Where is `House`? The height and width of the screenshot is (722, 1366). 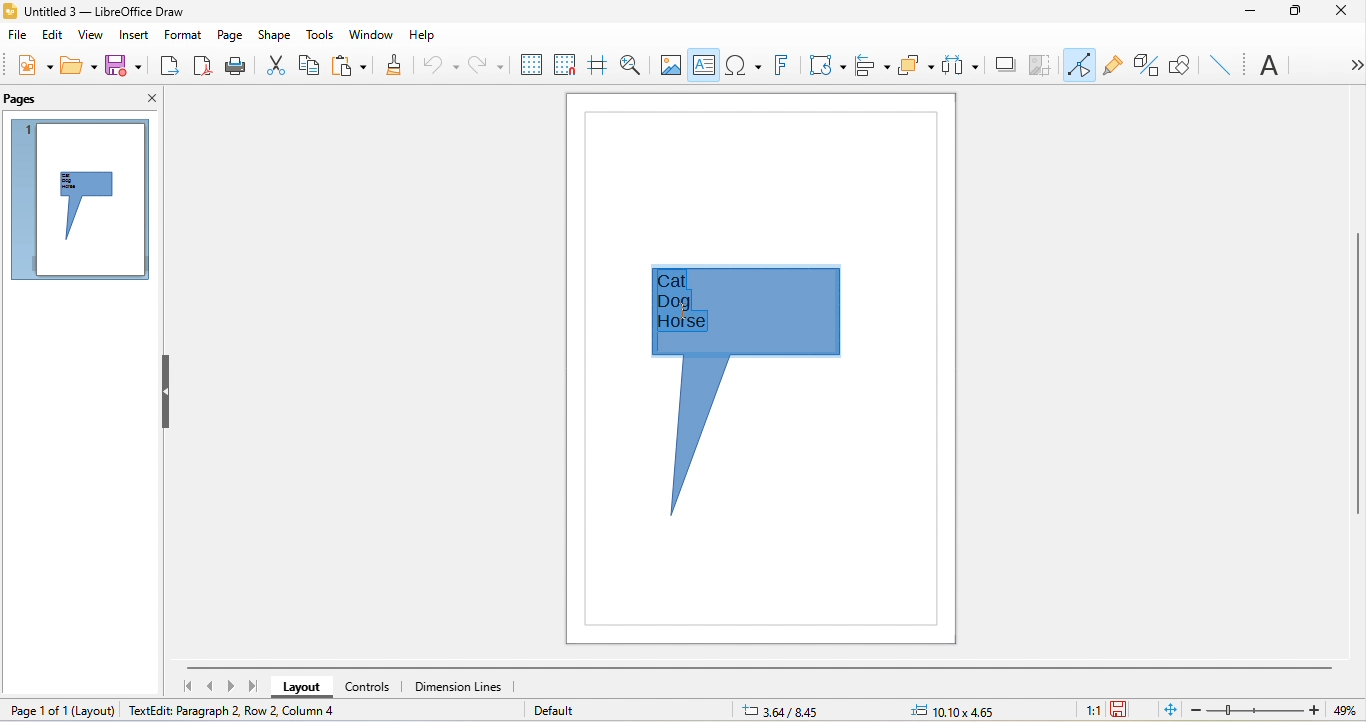
House is located at coordinates (682, 325).